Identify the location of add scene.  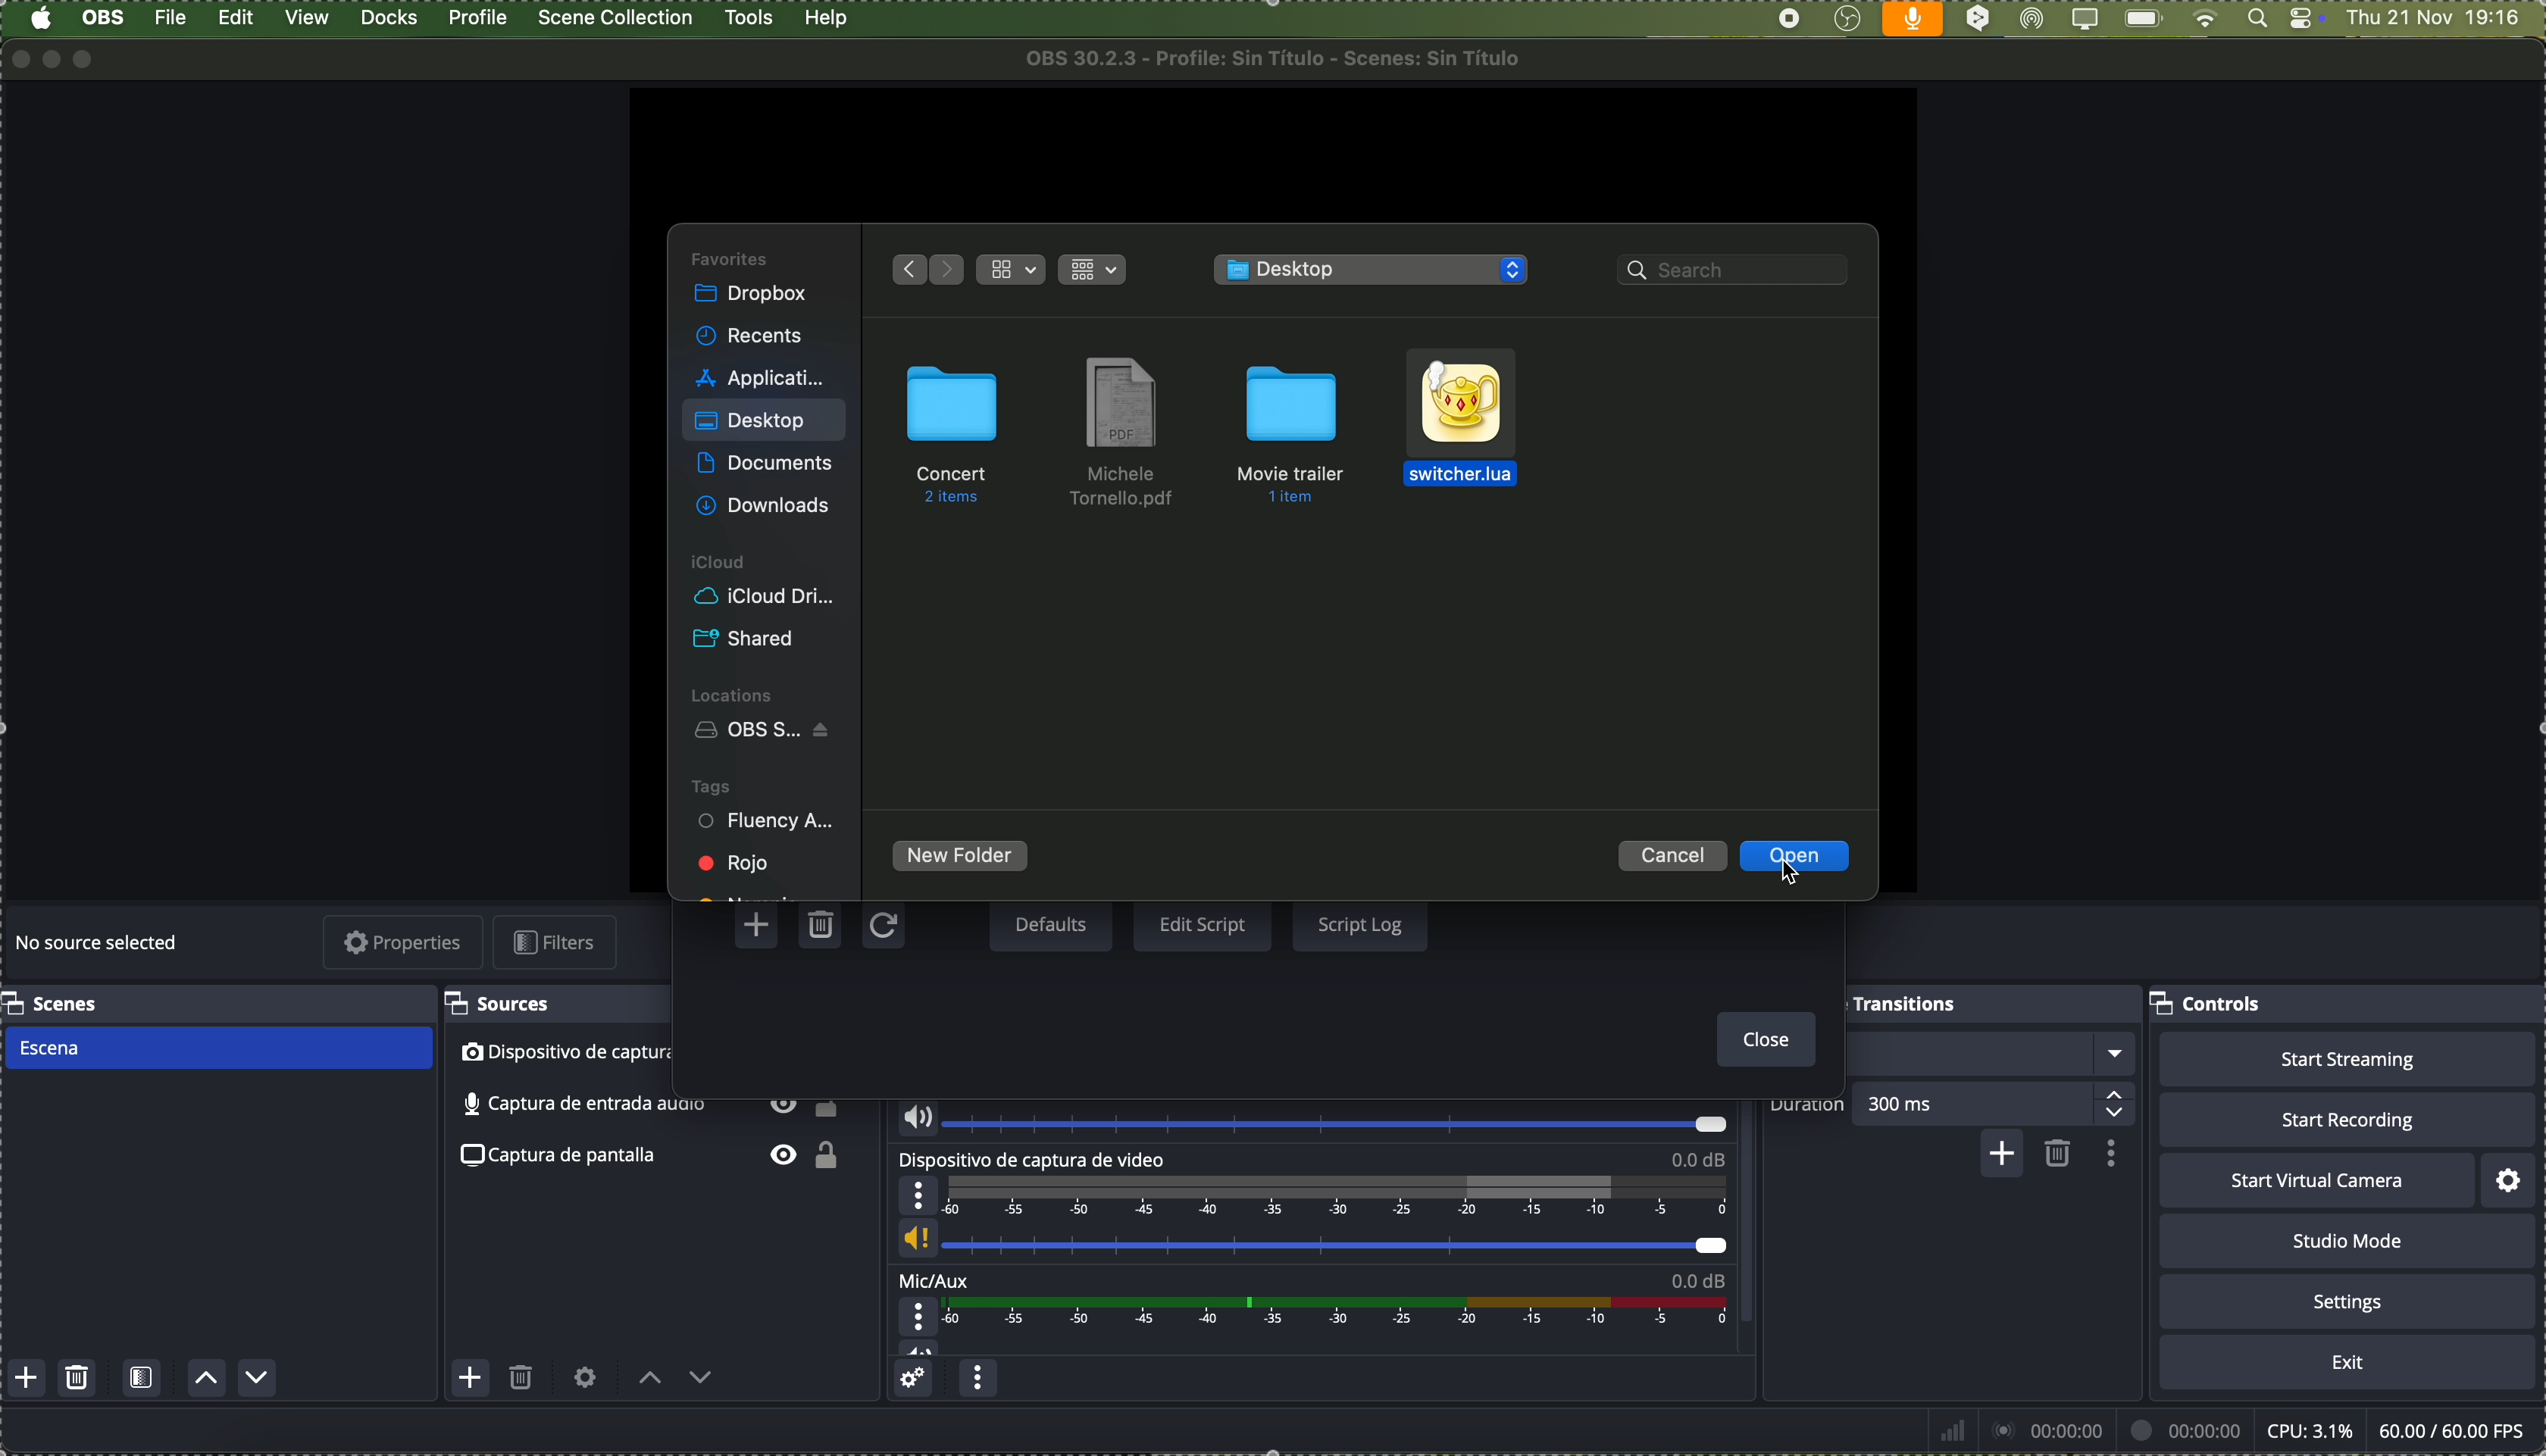
(27, 1379).